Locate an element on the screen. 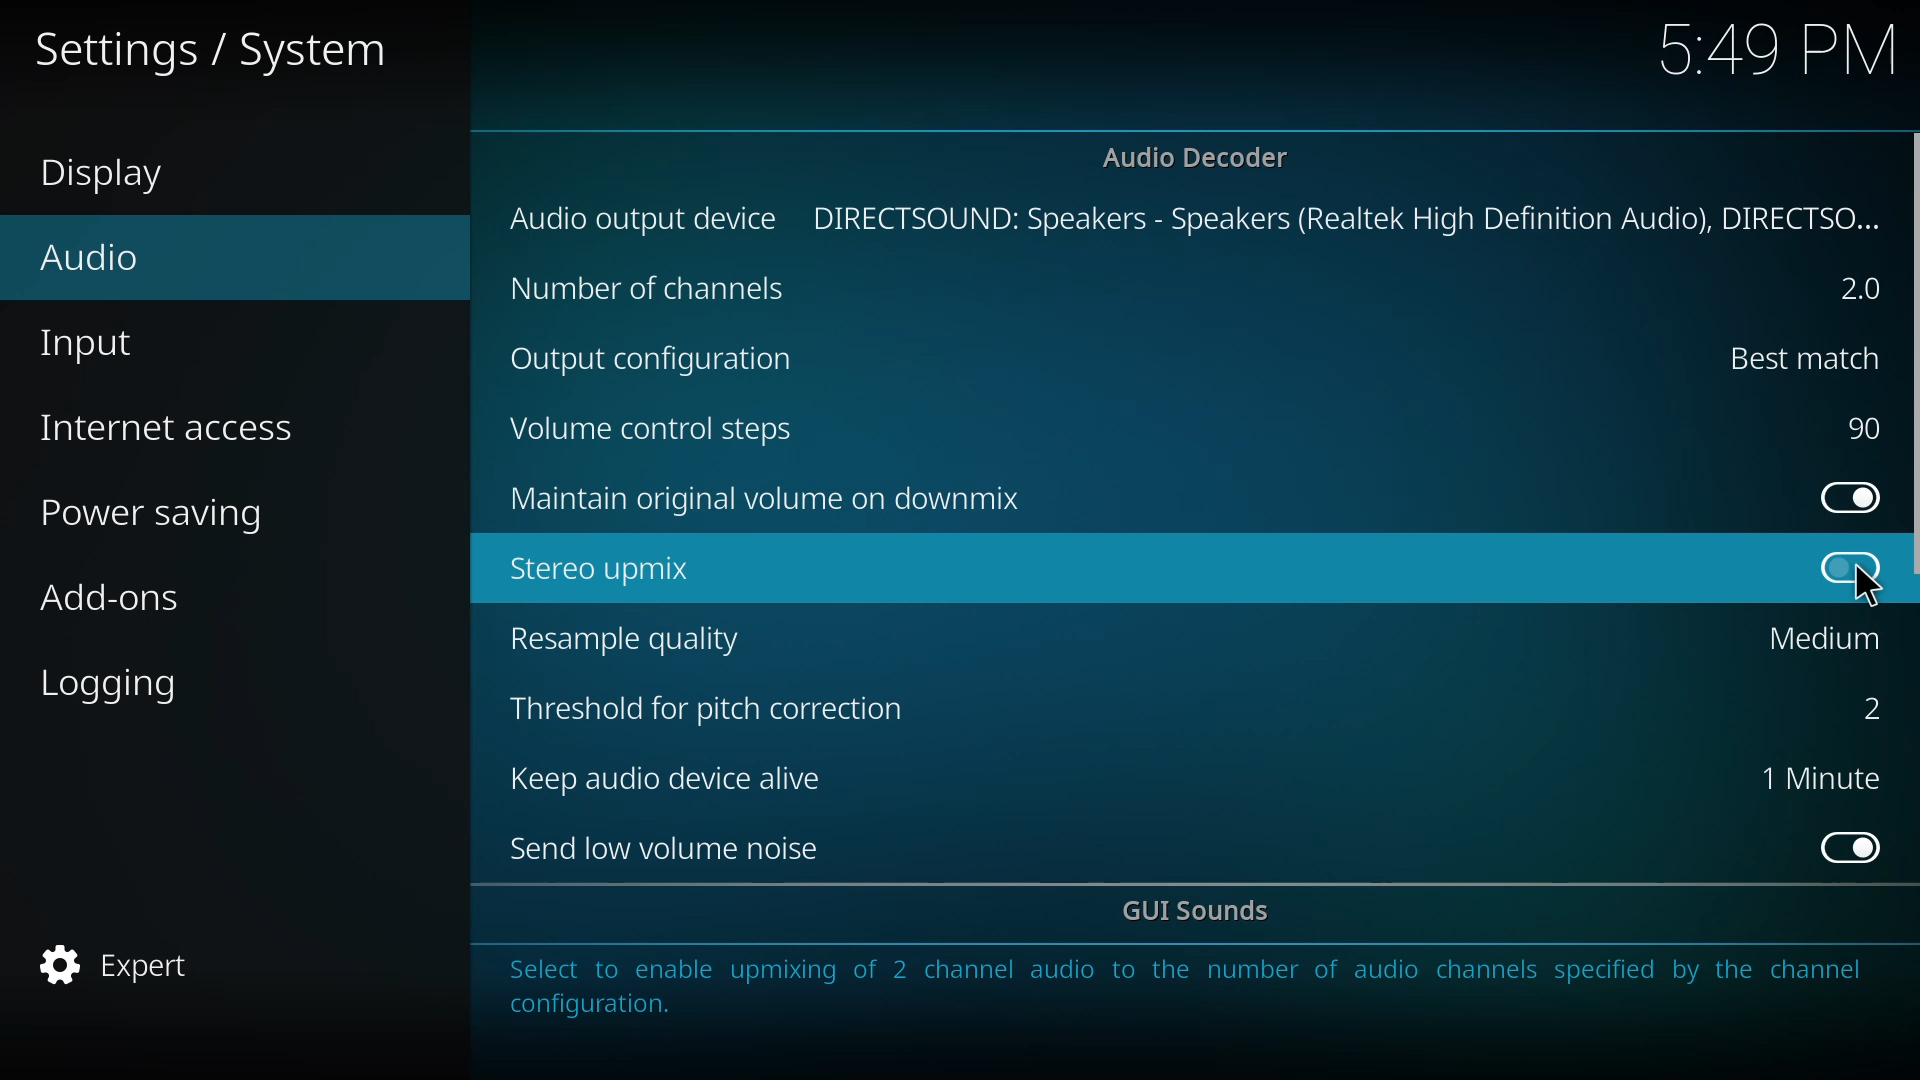 The image size is (1920, 1080). 1 is located at coordinates (1822, 776).